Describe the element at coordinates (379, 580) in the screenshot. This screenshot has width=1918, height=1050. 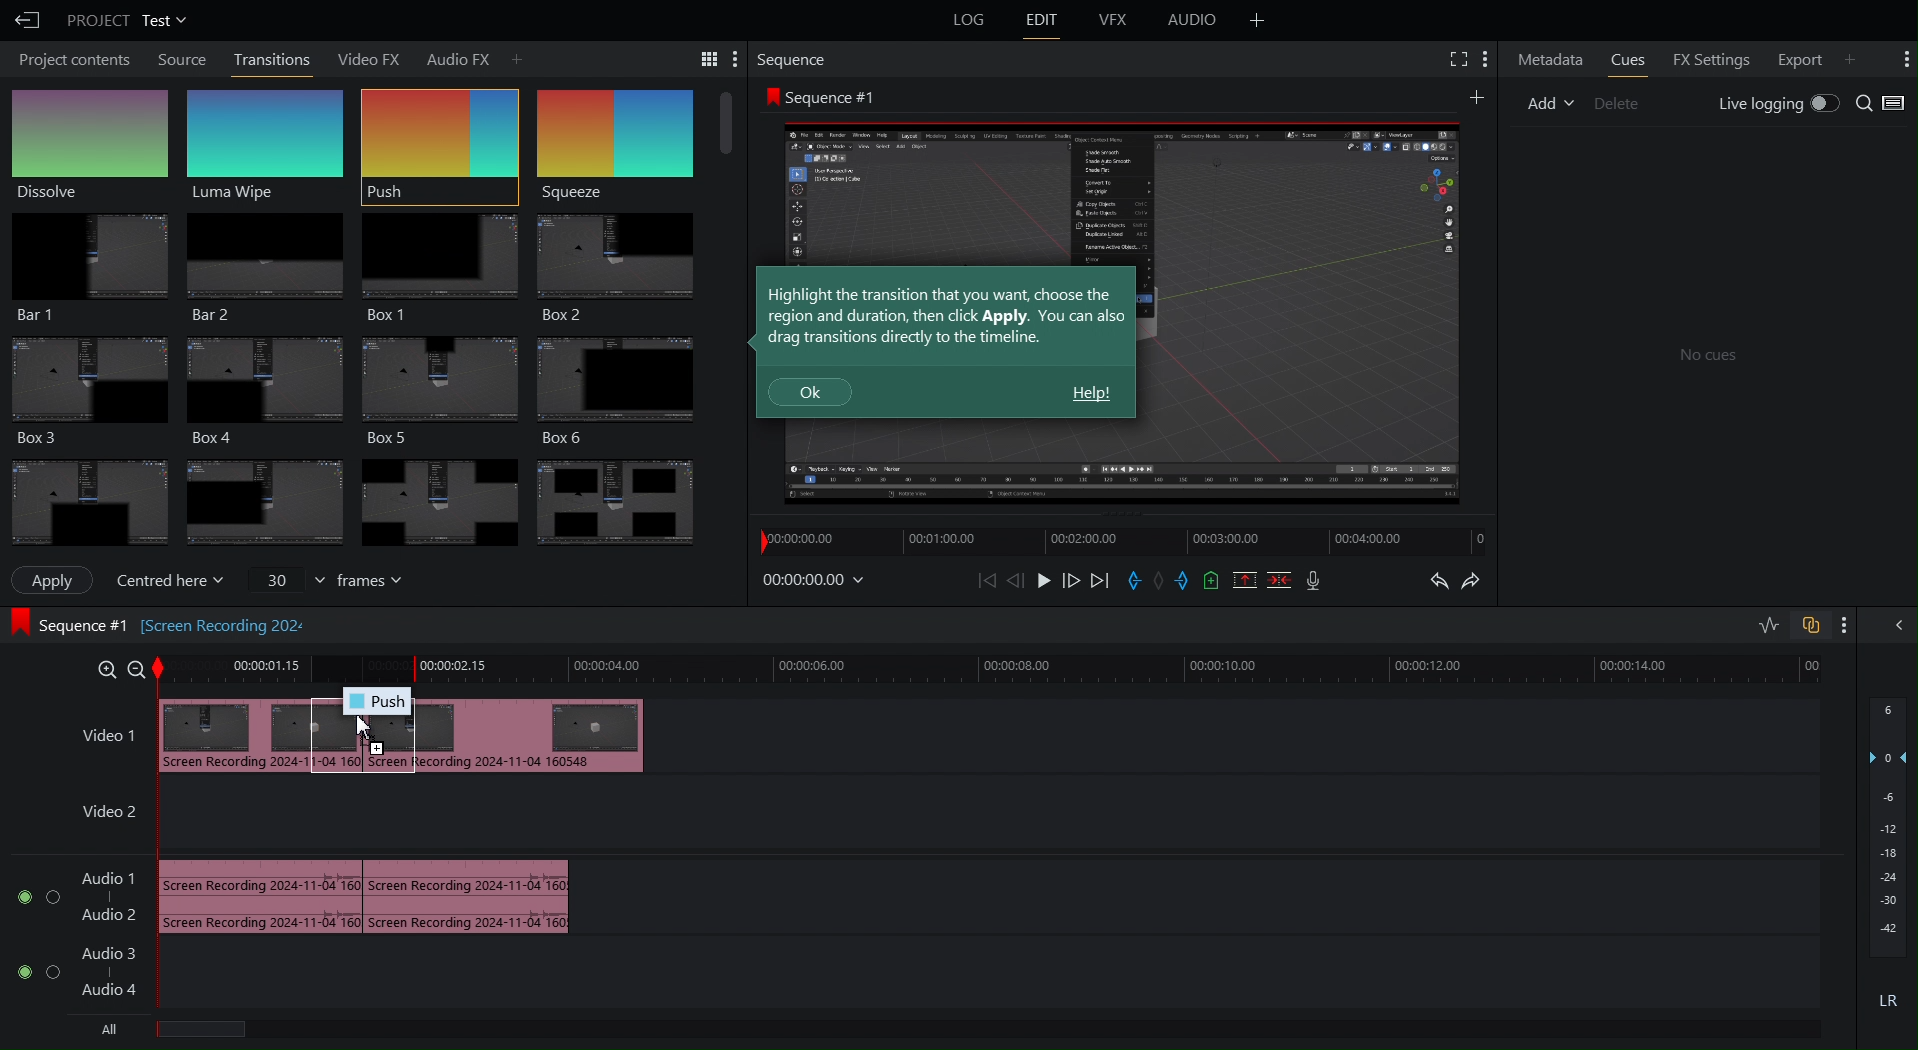
I see `frames` at that location.